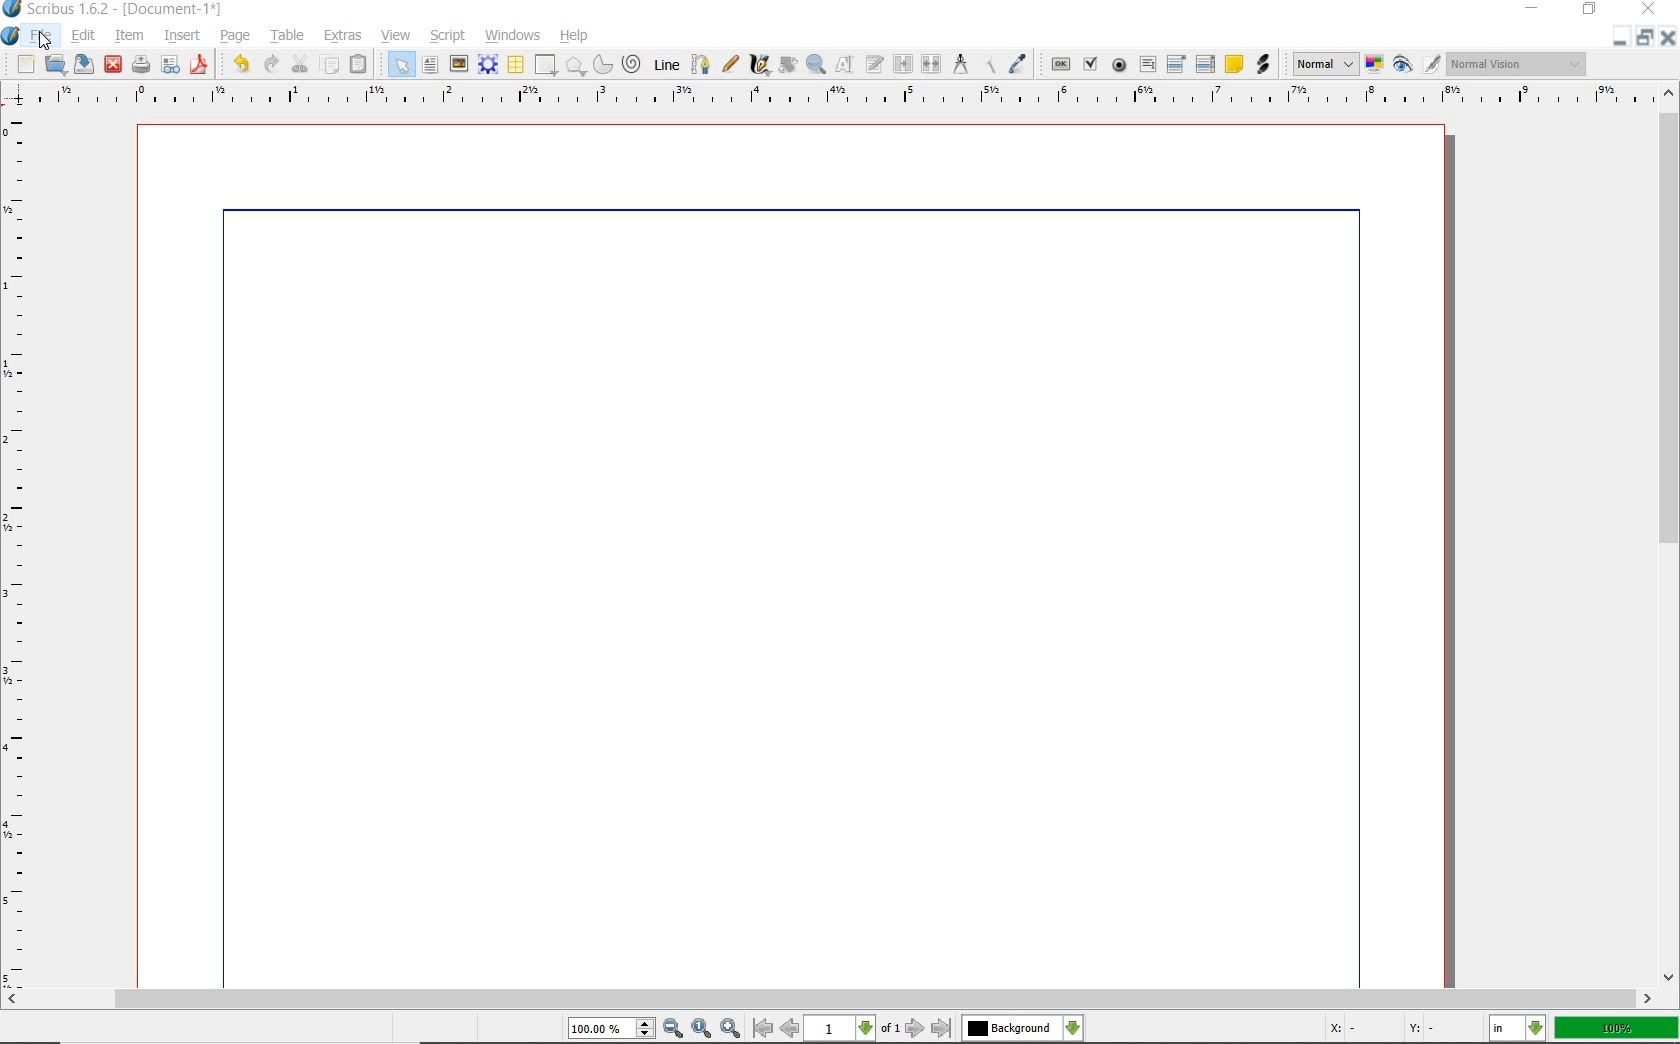 This screenshot has width=1680, height=1044. What do you see at coordinates (657, 1028) in the screenshot?
I see `zoom in/zoom to/zoom out` at bounding box center [657, 1028].